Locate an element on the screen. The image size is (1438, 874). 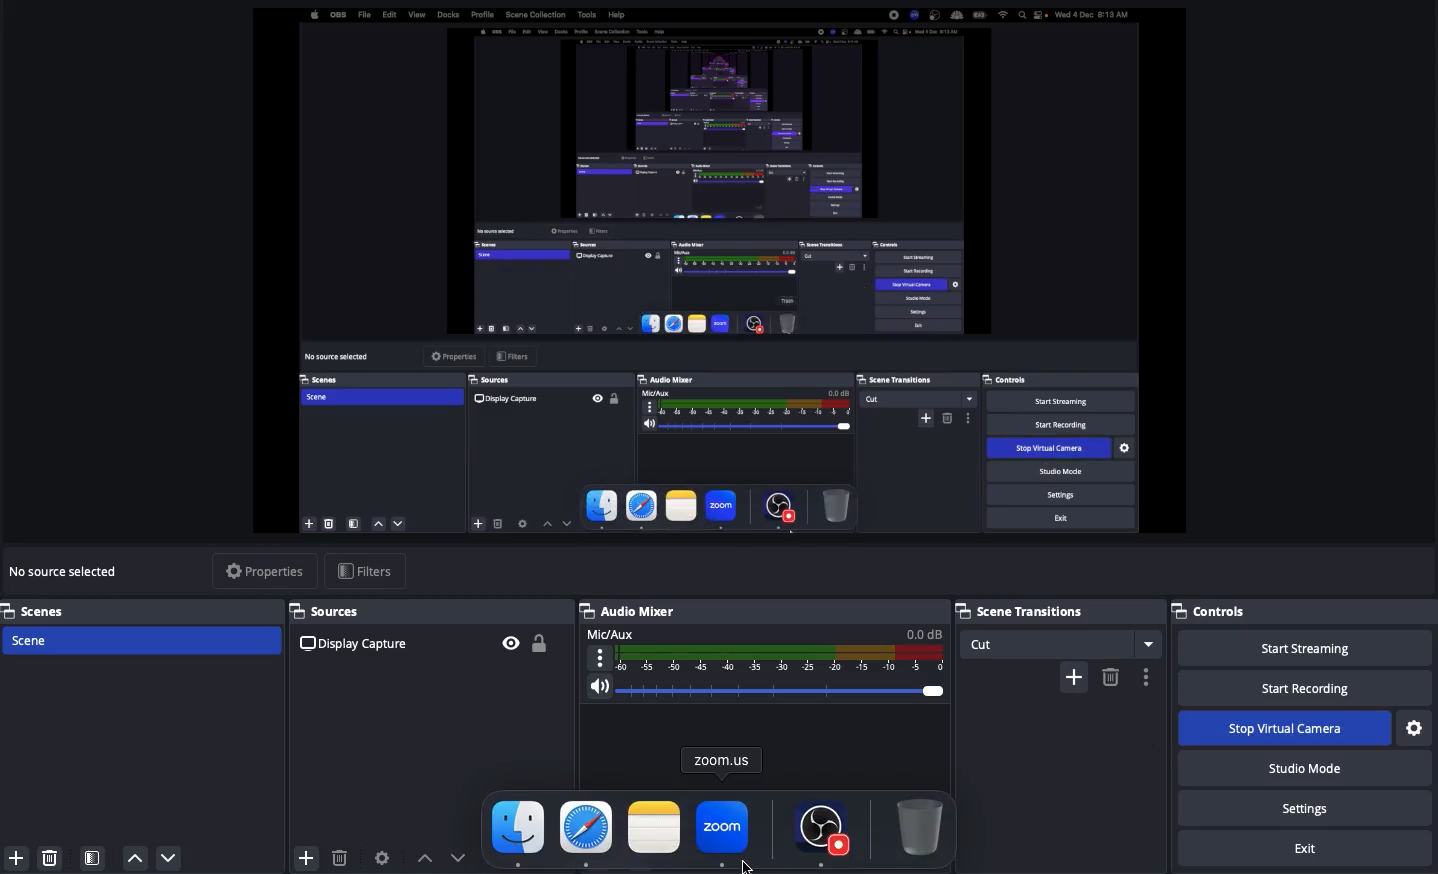
Exit is located at coordinates (1300, 847).